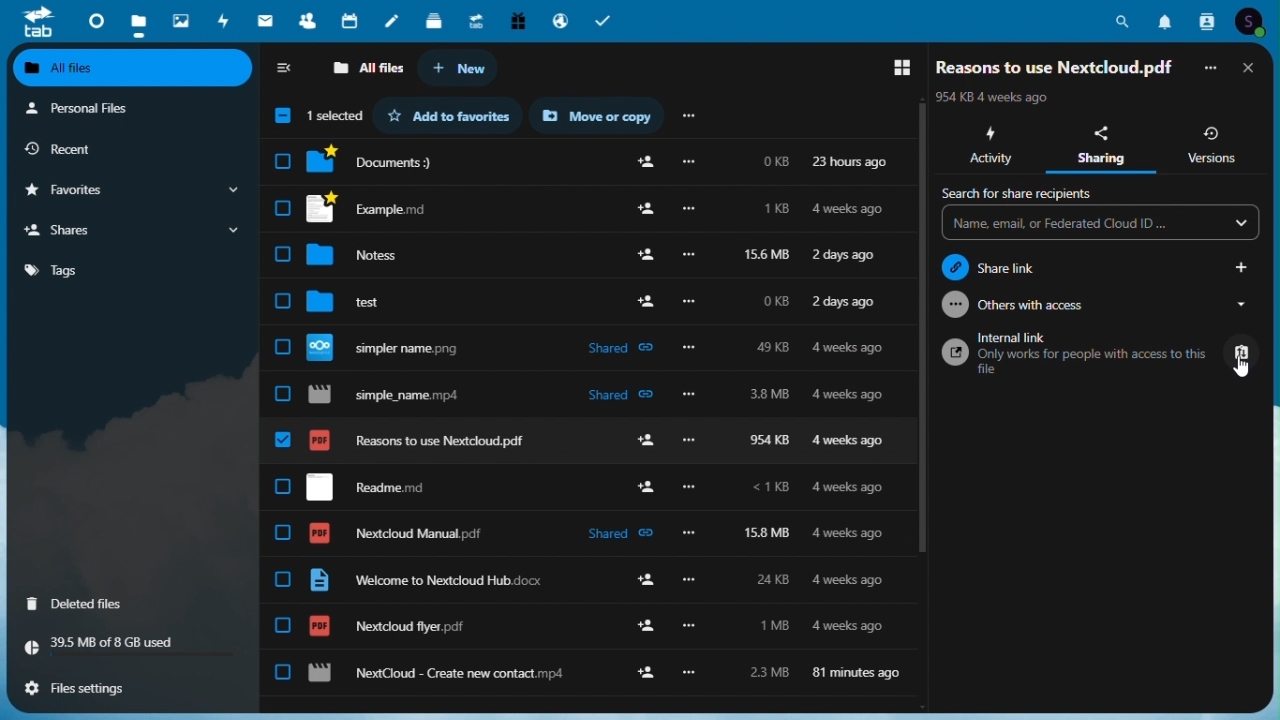  I want to click on Upgrade, so click(477, 21).